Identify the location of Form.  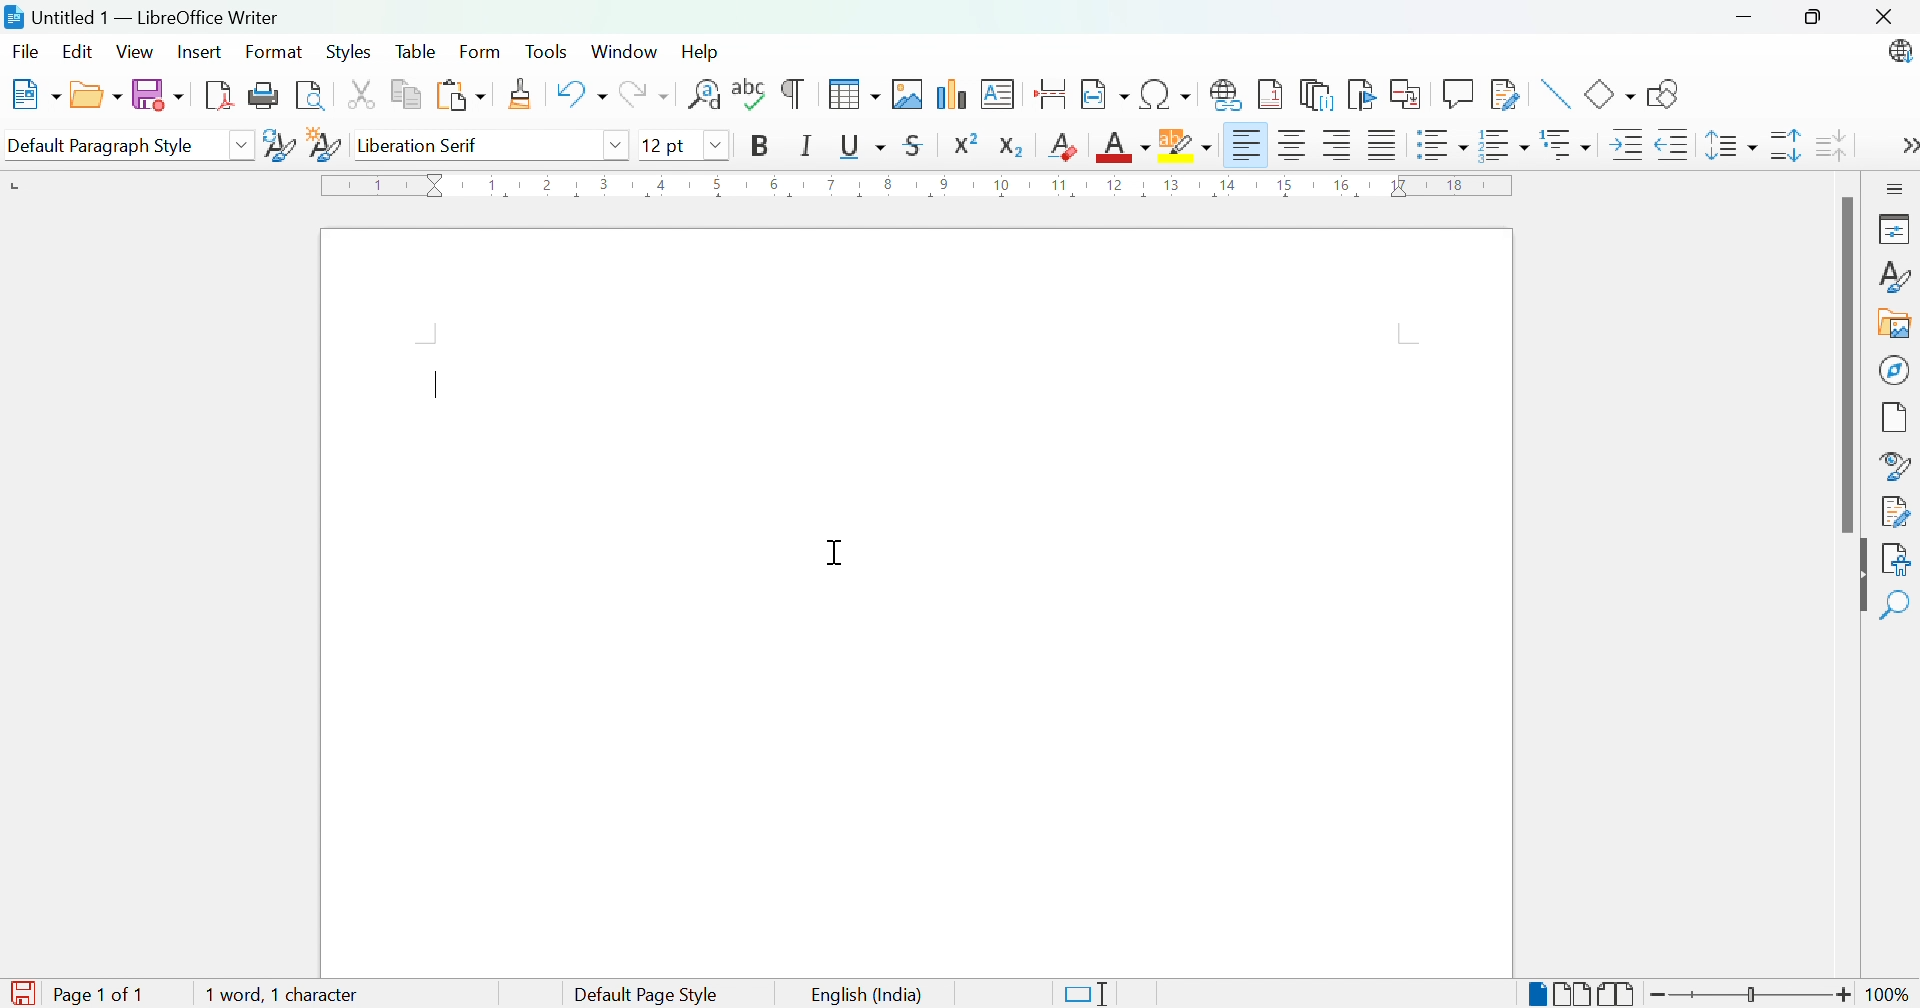
(480, 51).